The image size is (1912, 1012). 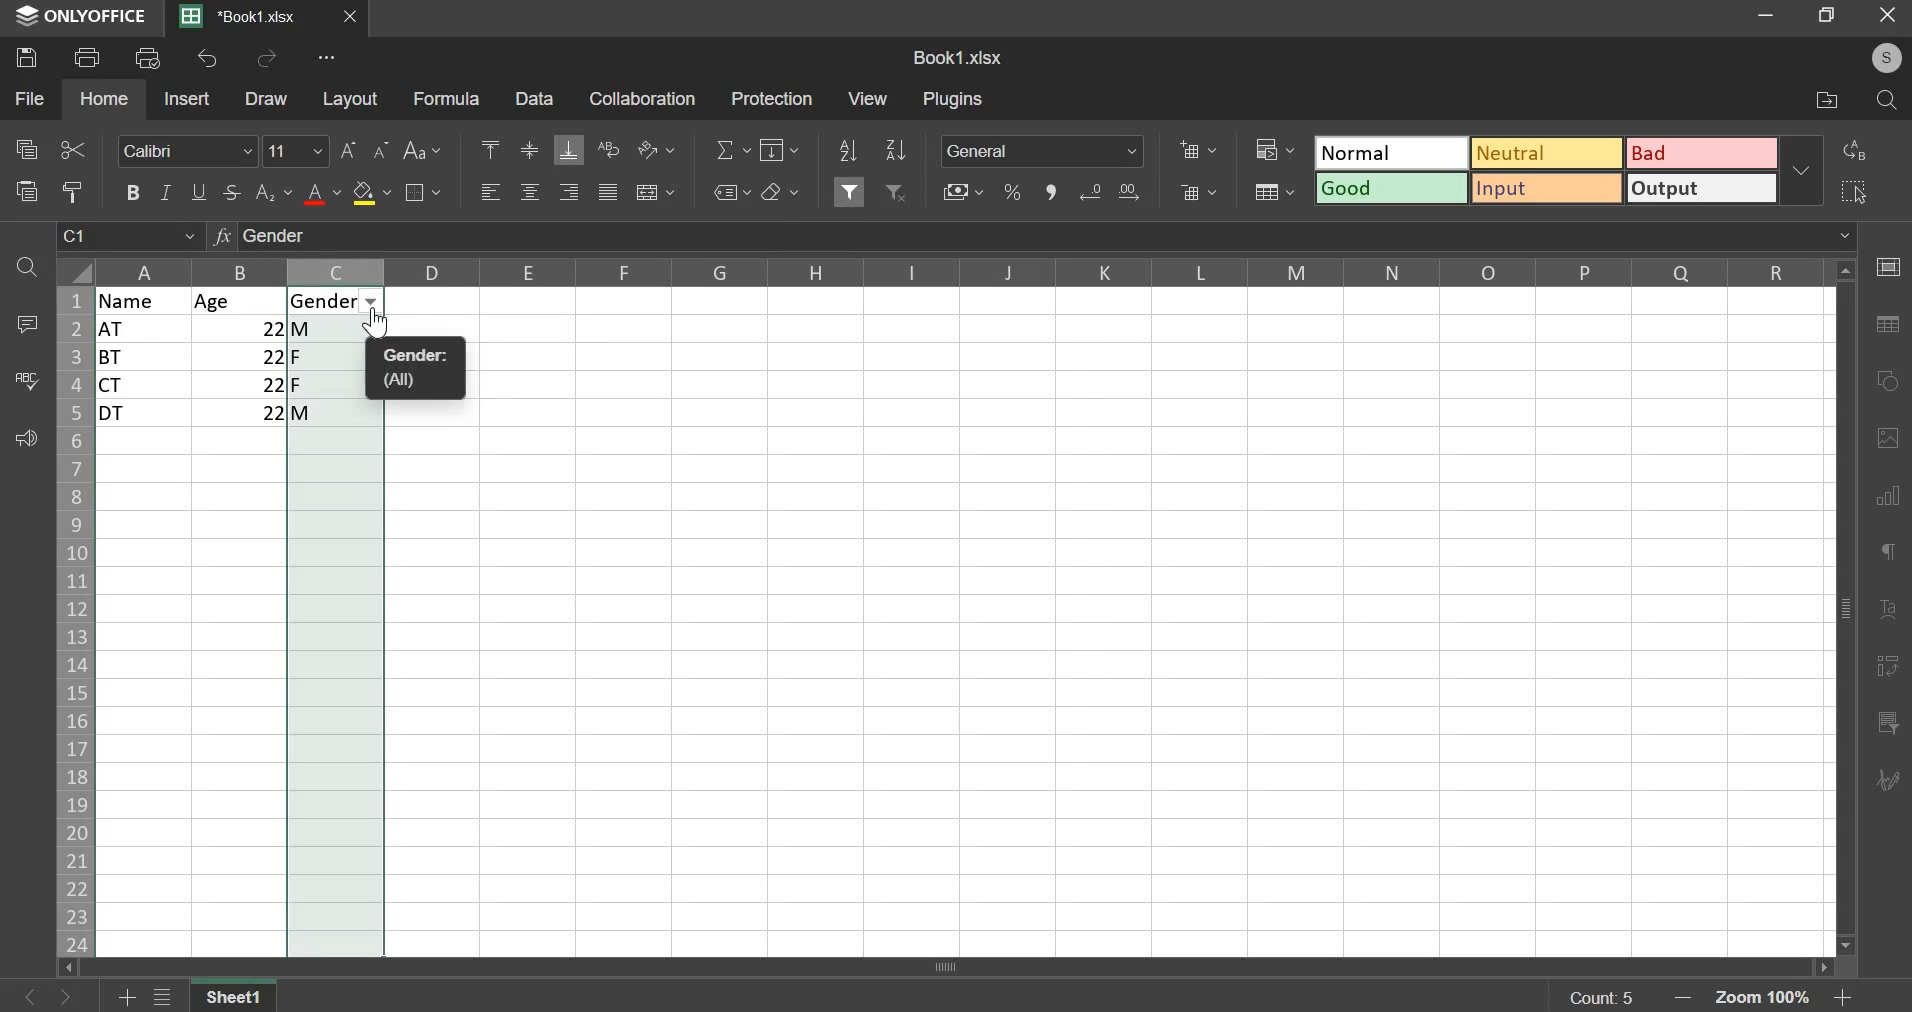 I want to click on zoom kevel, so click(x=1767, y=999).